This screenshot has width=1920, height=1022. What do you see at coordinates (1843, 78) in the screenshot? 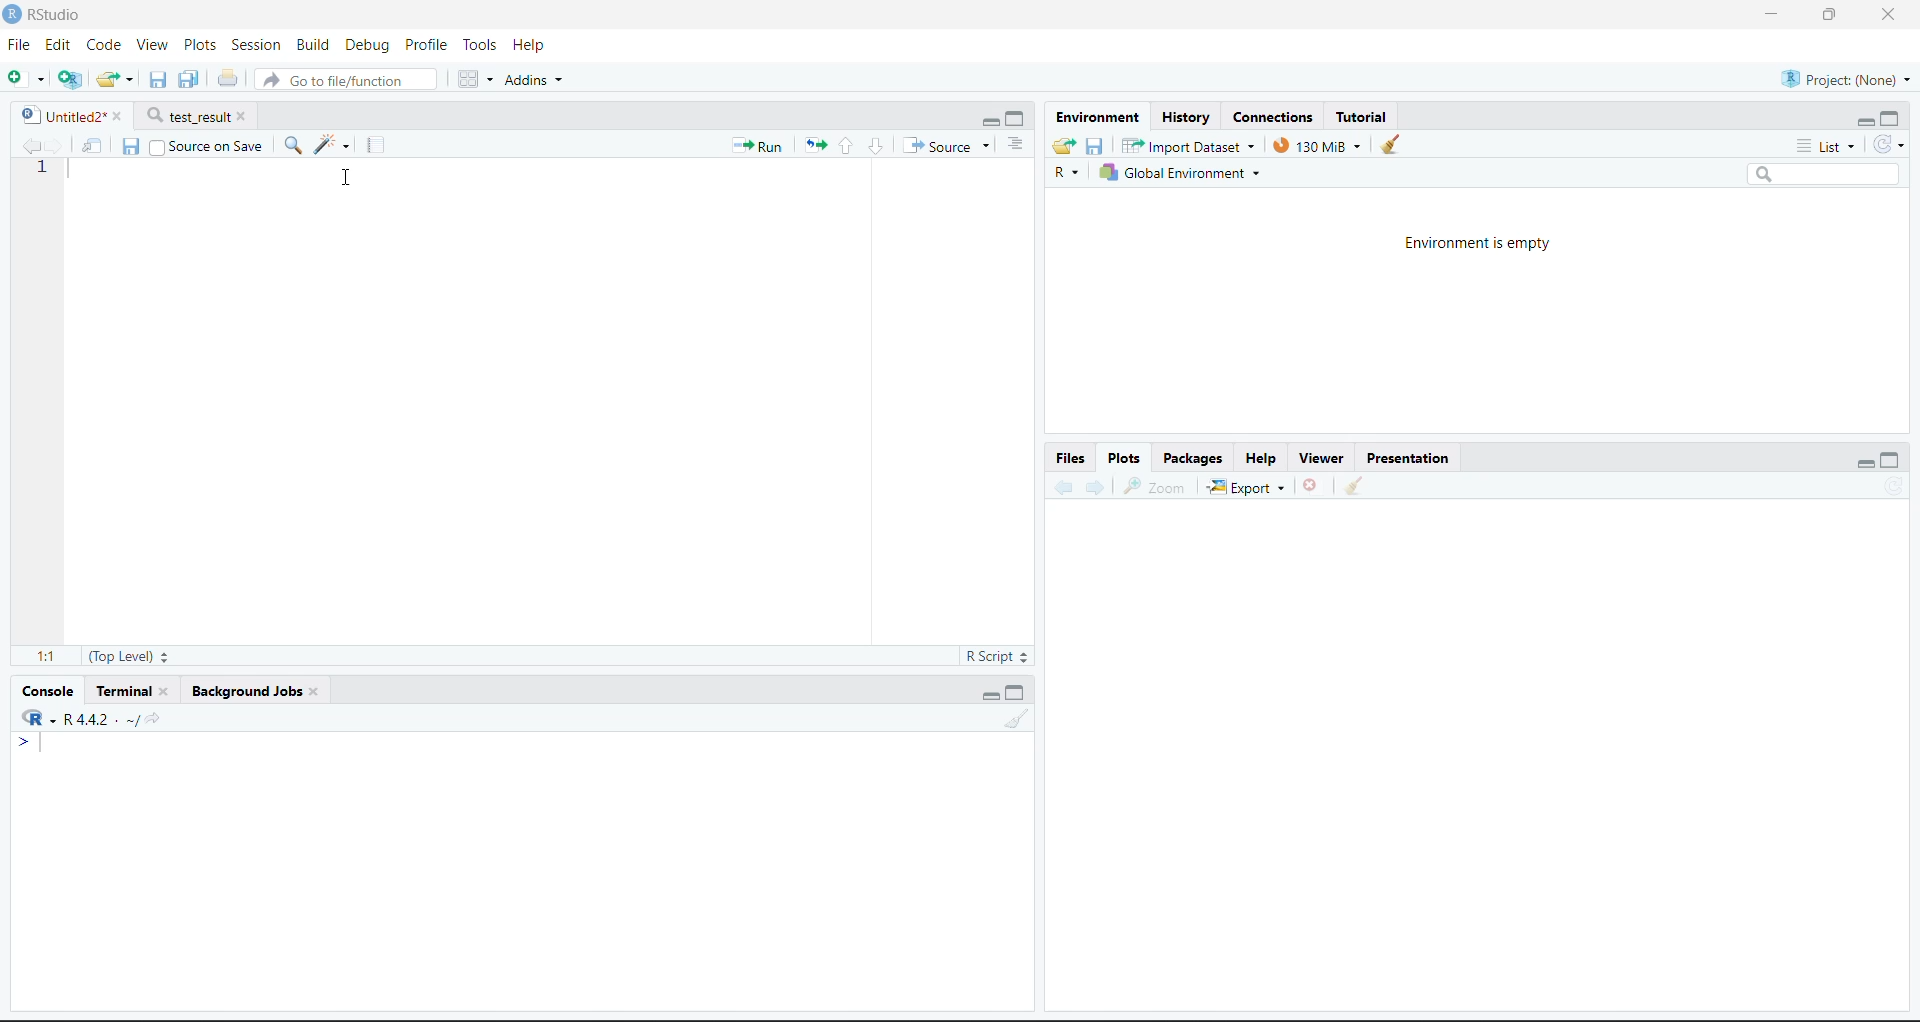
I see `Project (Note)` at bounding box center [1843, 78].